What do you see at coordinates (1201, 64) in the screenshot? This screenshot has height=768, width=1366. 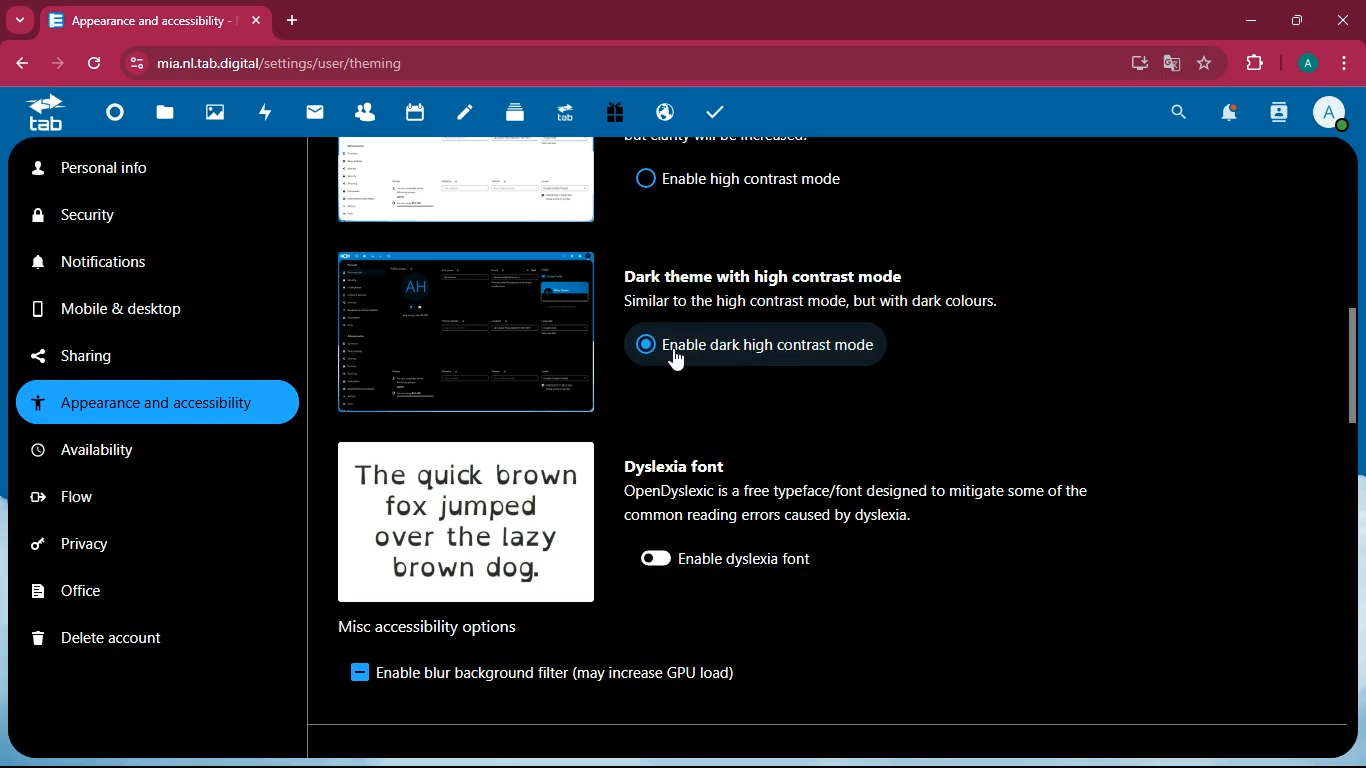 I see `favourite` at bounding box center [1201, 64].